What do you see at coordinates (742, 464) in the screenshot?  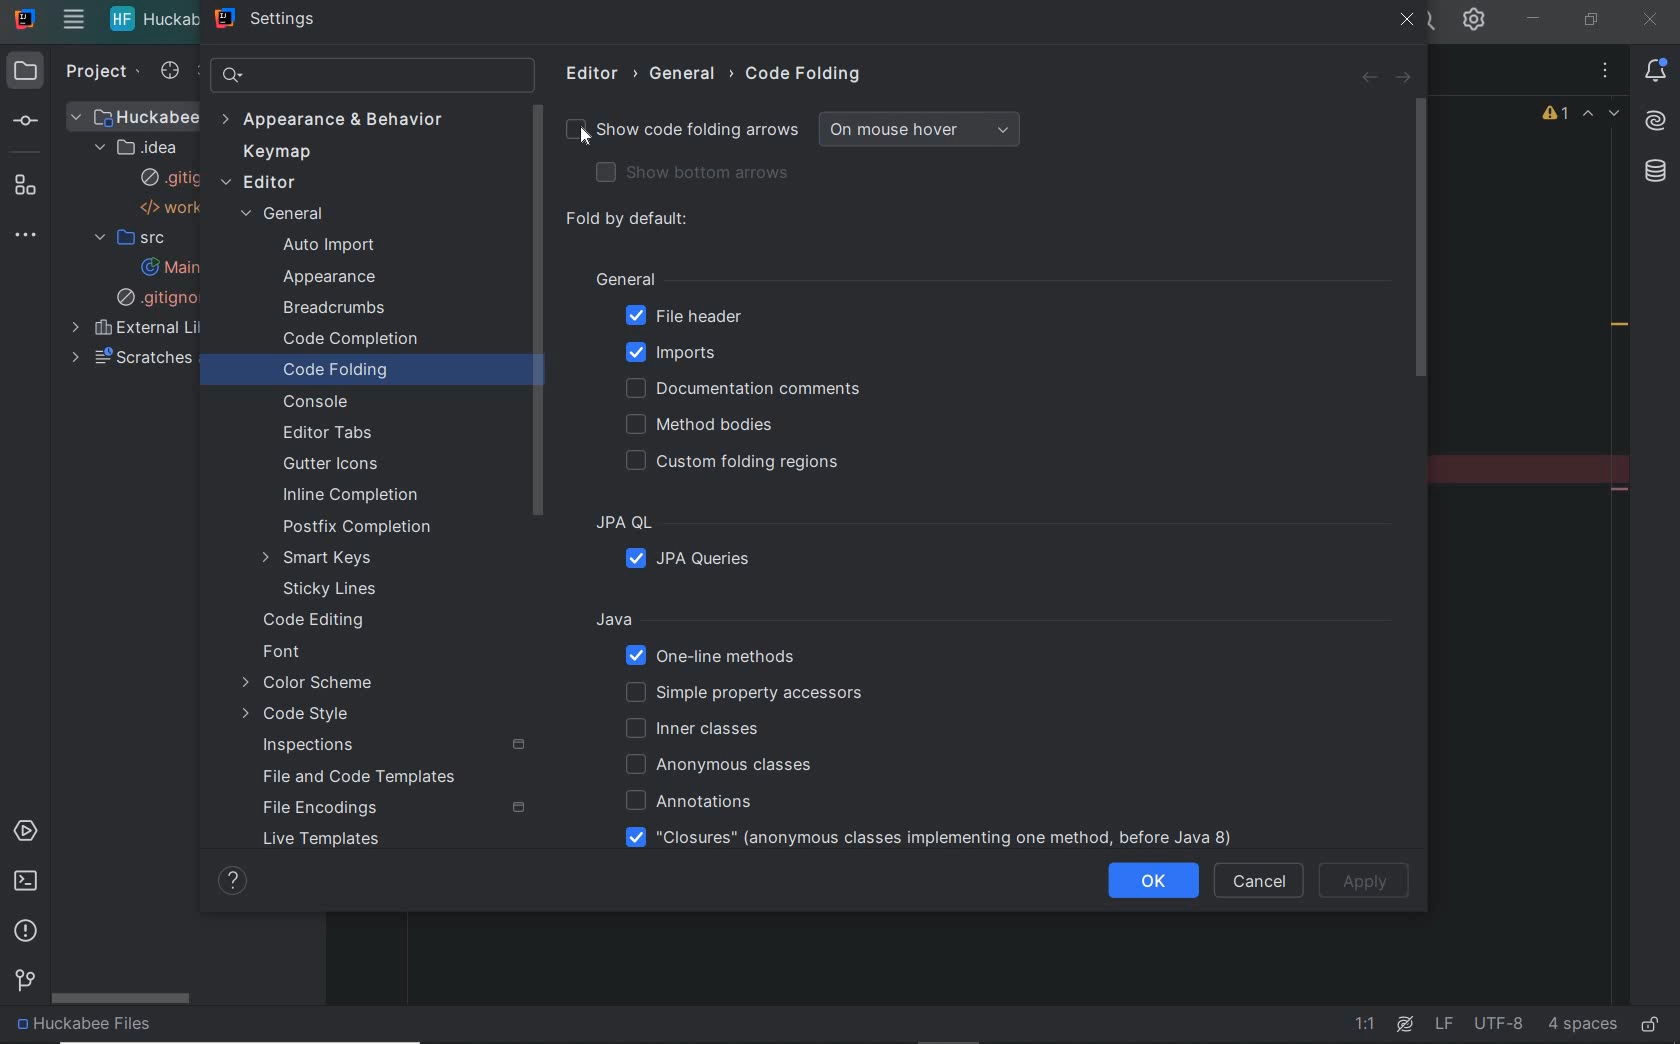 I see `custom folding regions` at bounding box center [742, 464].